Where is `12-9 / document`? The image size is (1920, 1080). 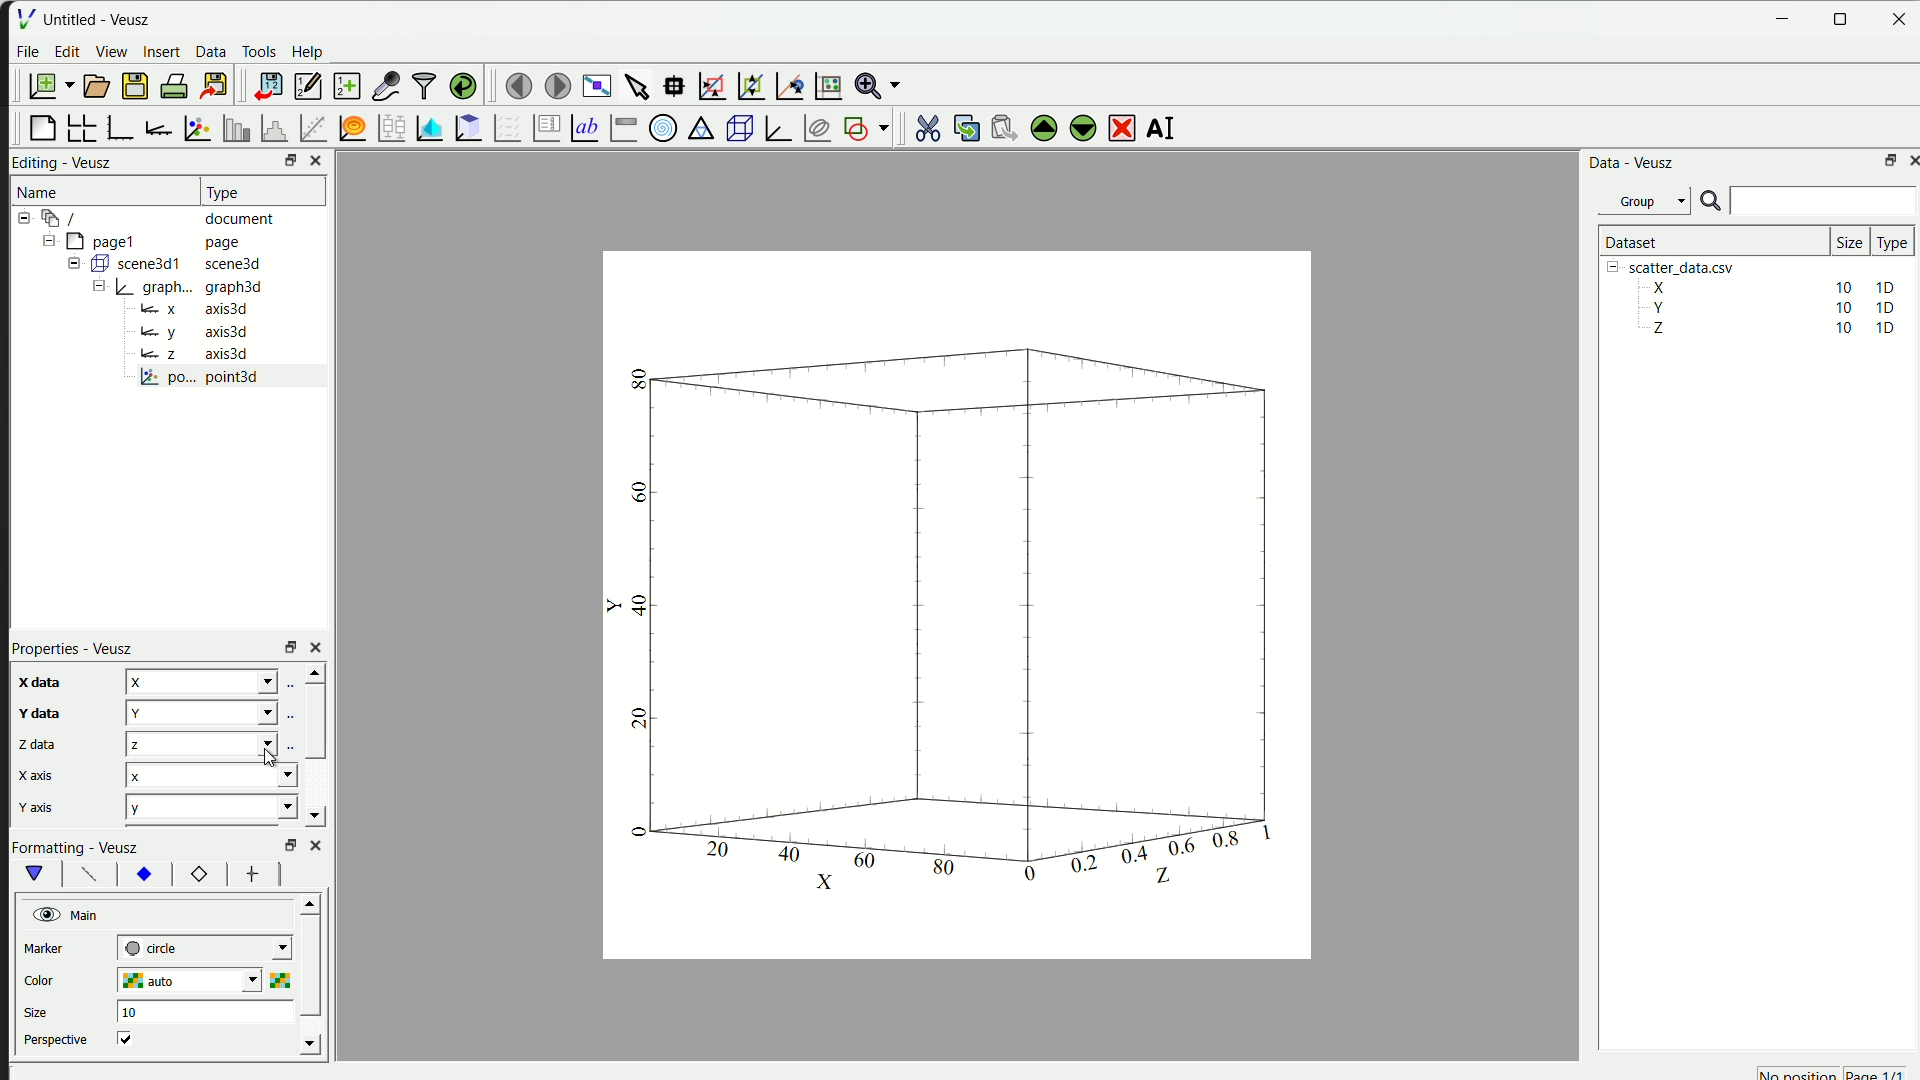 12-9 / document is located at coordinates (144, 218).